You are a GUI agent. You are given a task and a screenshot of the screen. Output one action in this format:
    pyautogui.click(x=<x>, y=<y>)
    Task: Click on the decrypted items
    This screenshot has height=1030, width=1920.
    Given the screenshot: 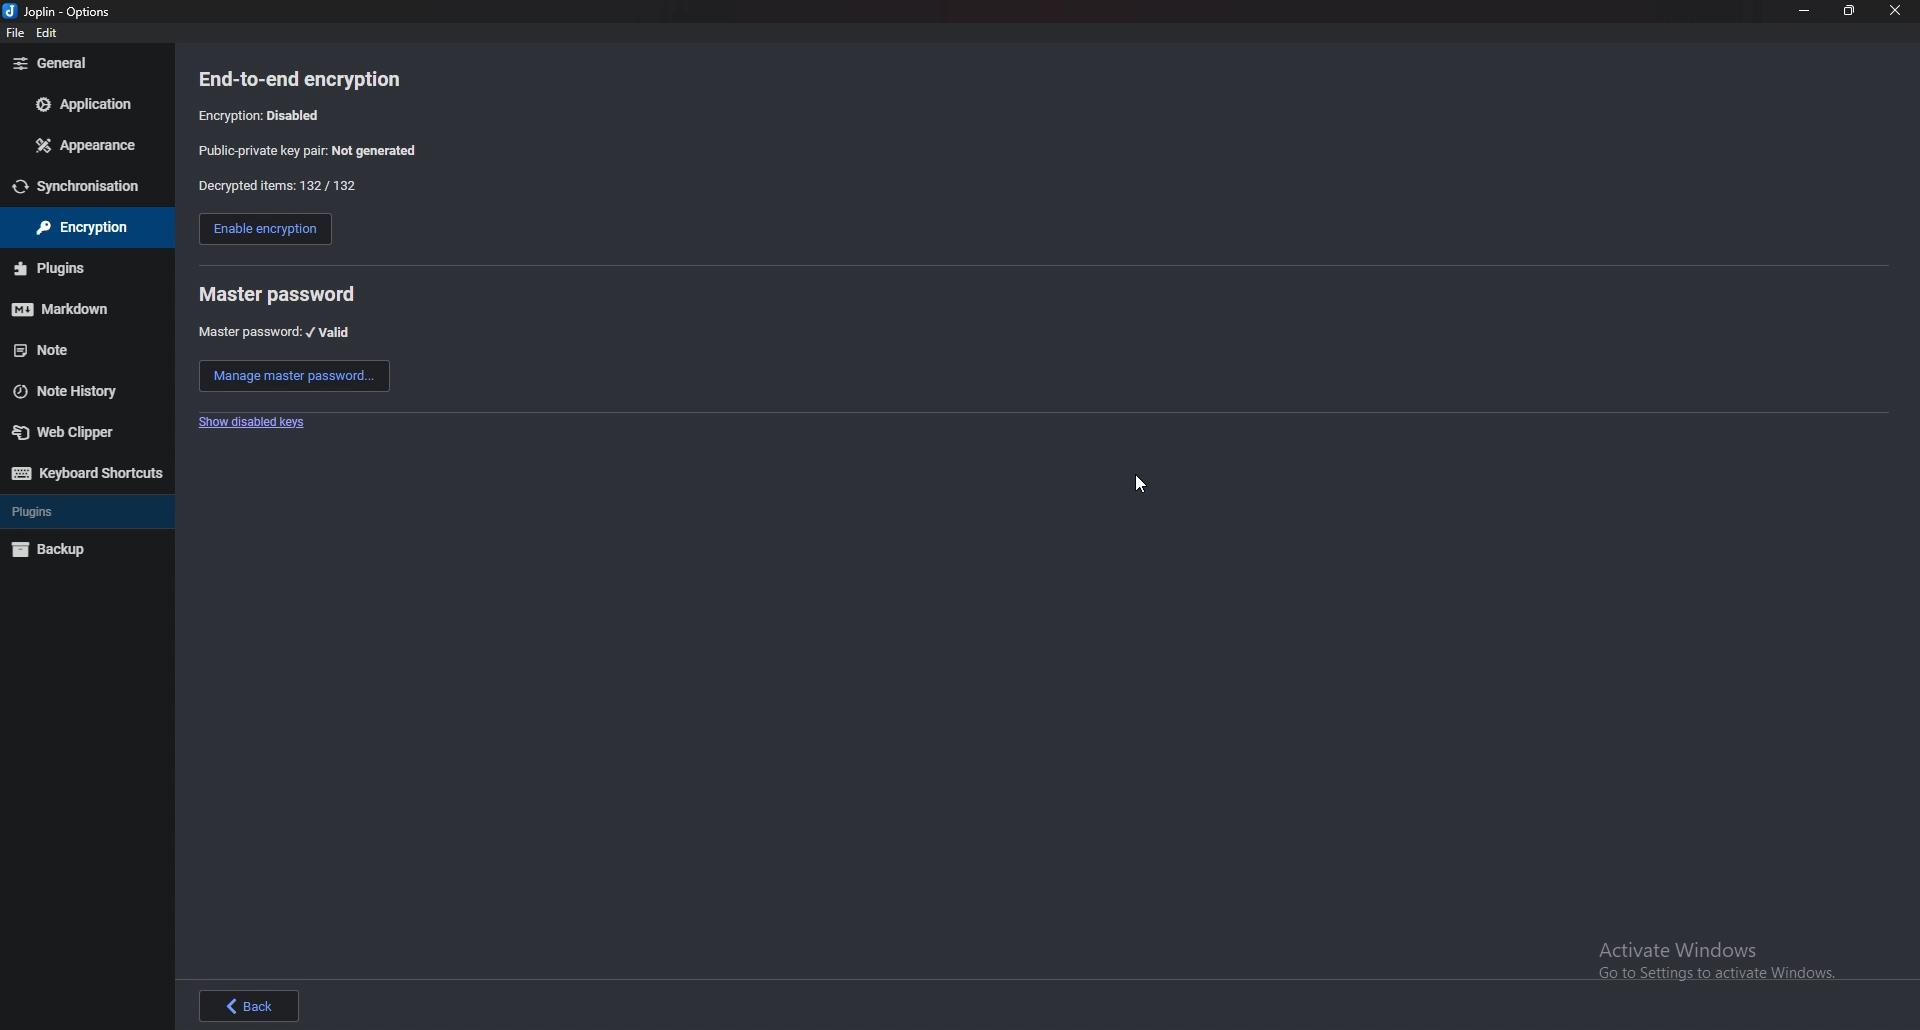 What is the action you would take?
    pyautogui.click(x=276, y=186)
    